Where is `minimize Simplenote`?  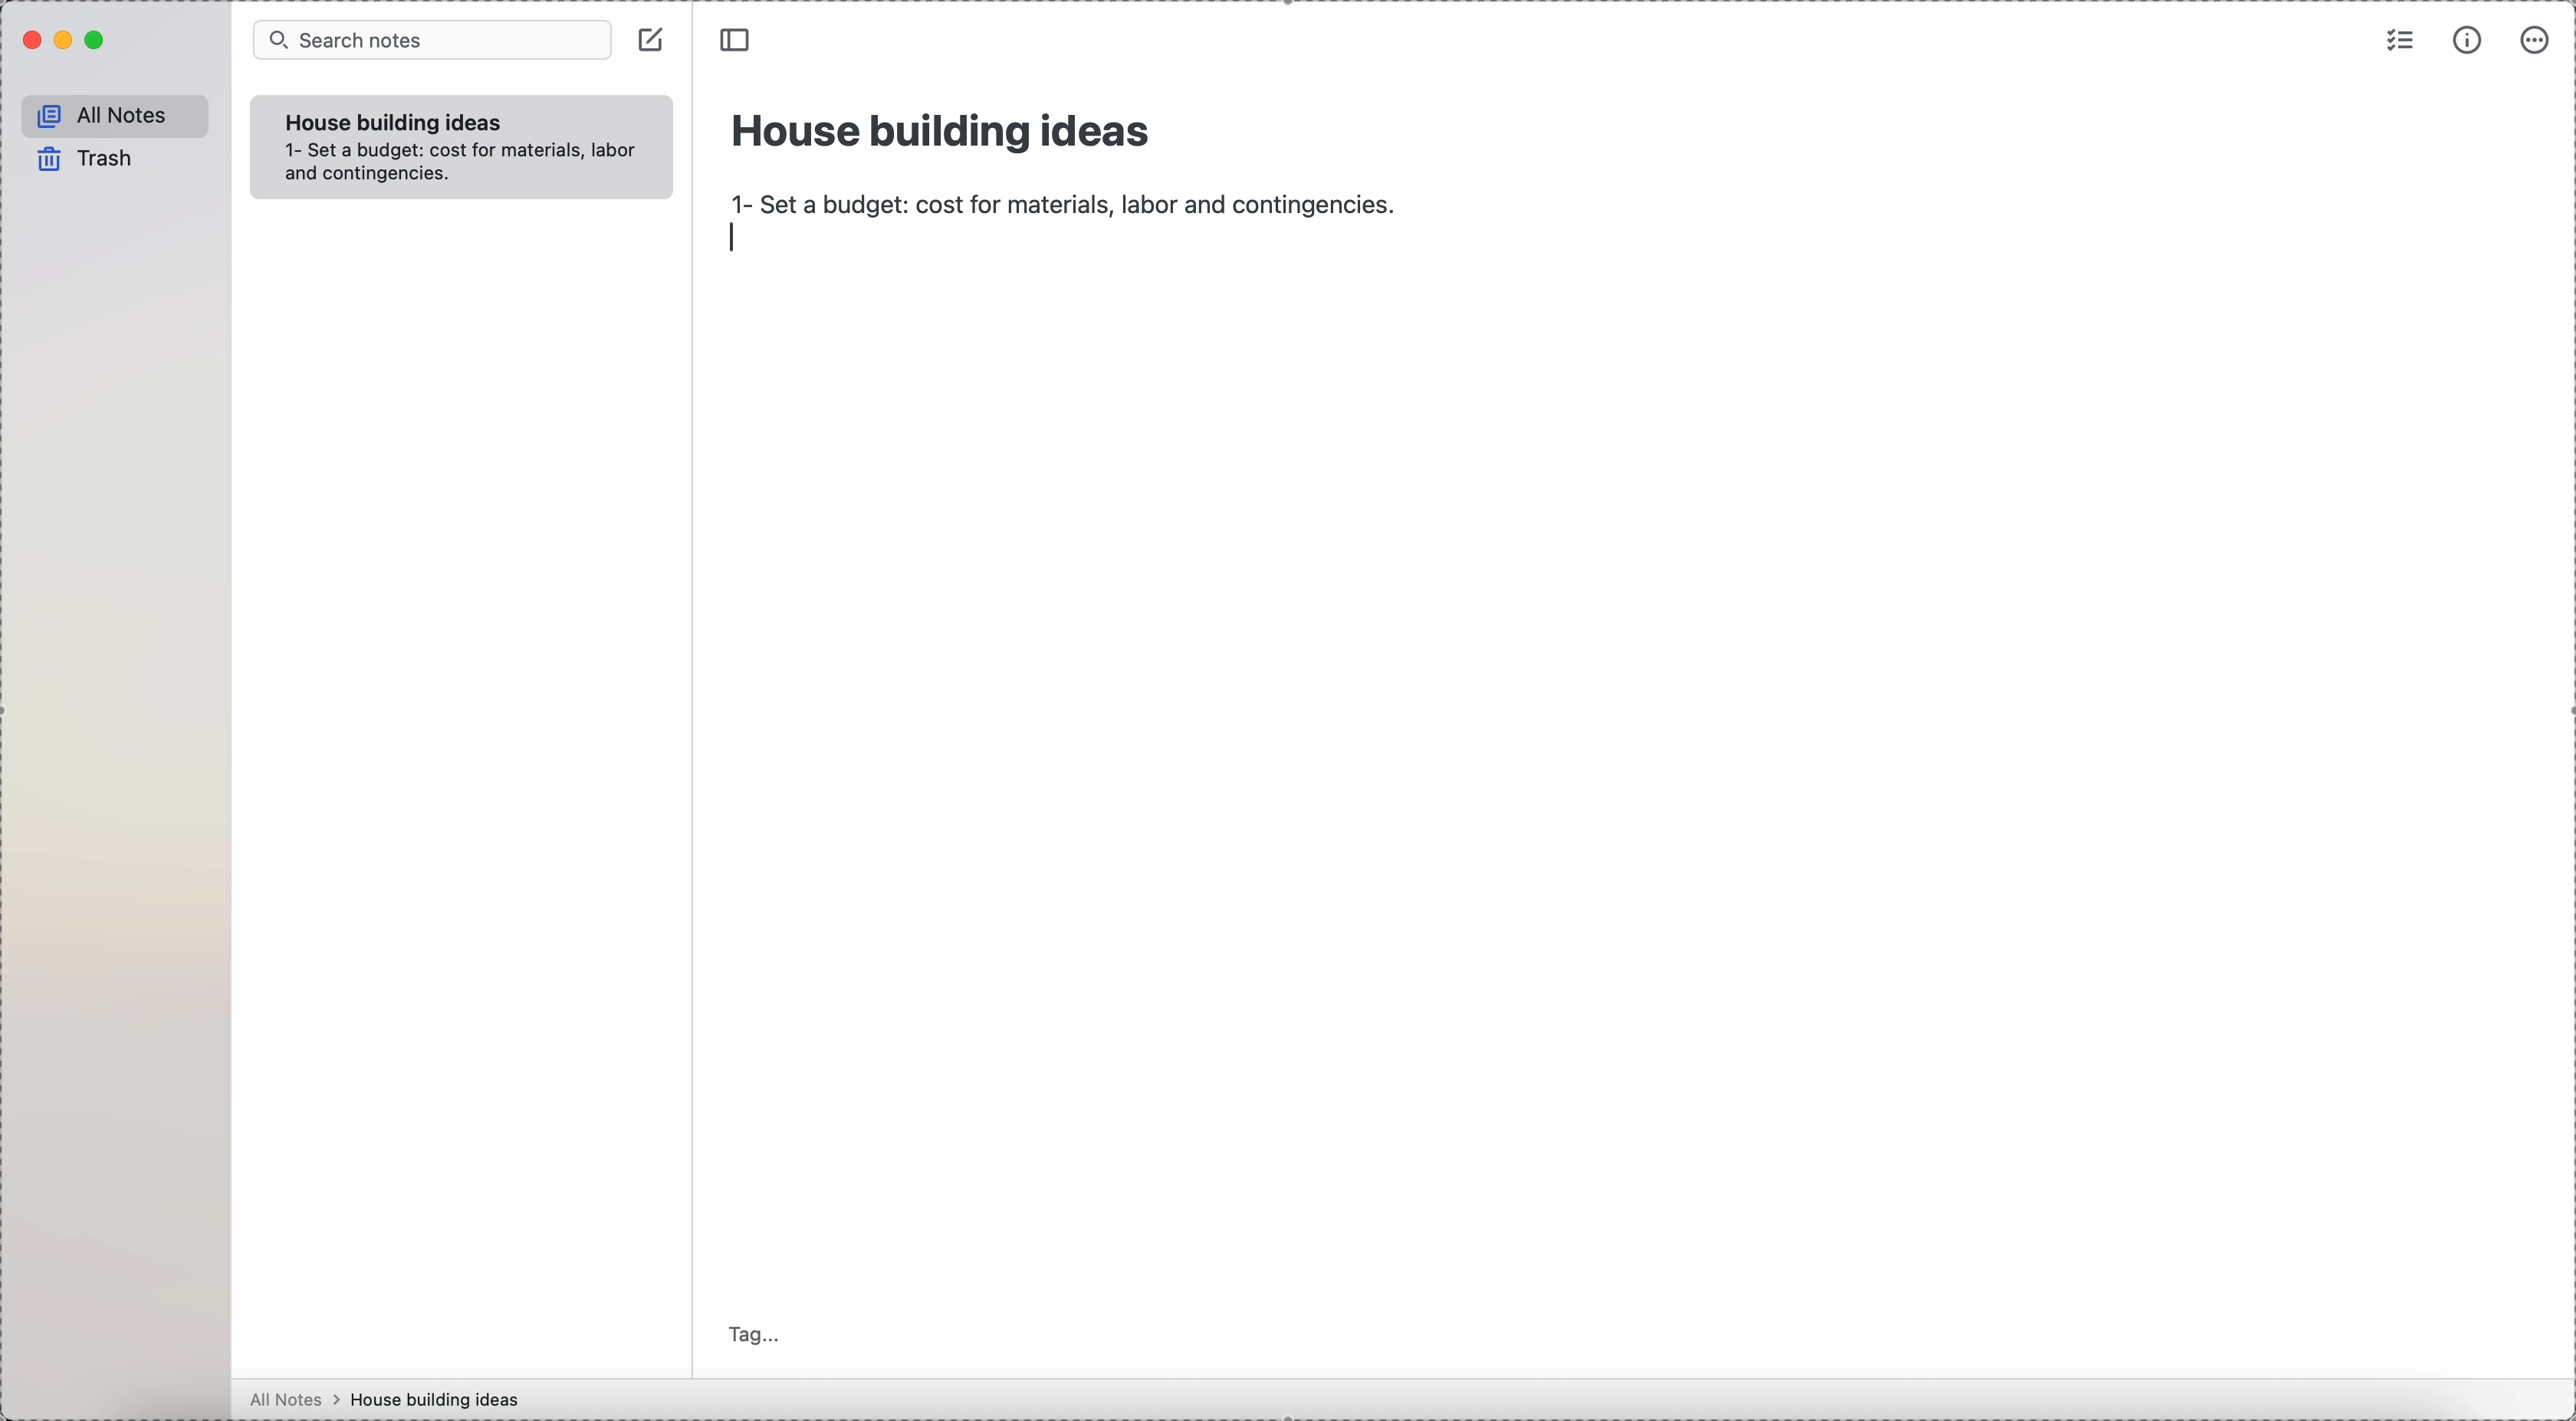
minimize Simplenote is located at coordinates (66, 43).